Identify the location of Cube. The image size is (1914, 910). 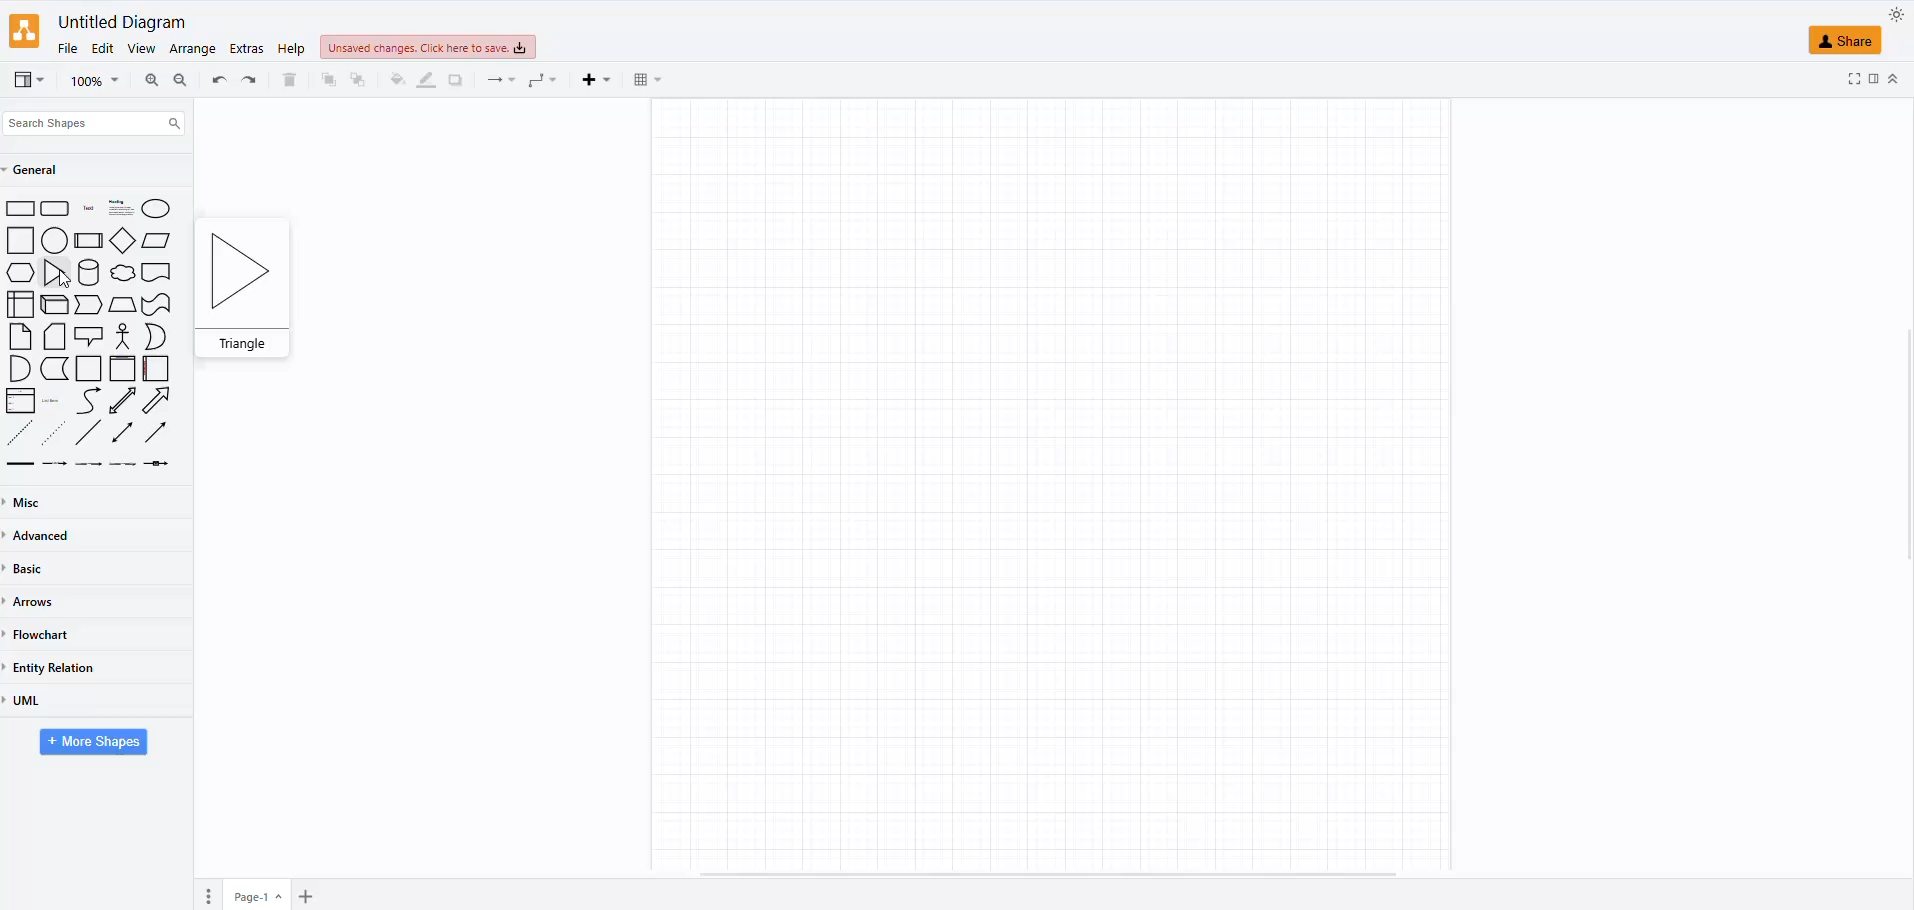
(56, 305).